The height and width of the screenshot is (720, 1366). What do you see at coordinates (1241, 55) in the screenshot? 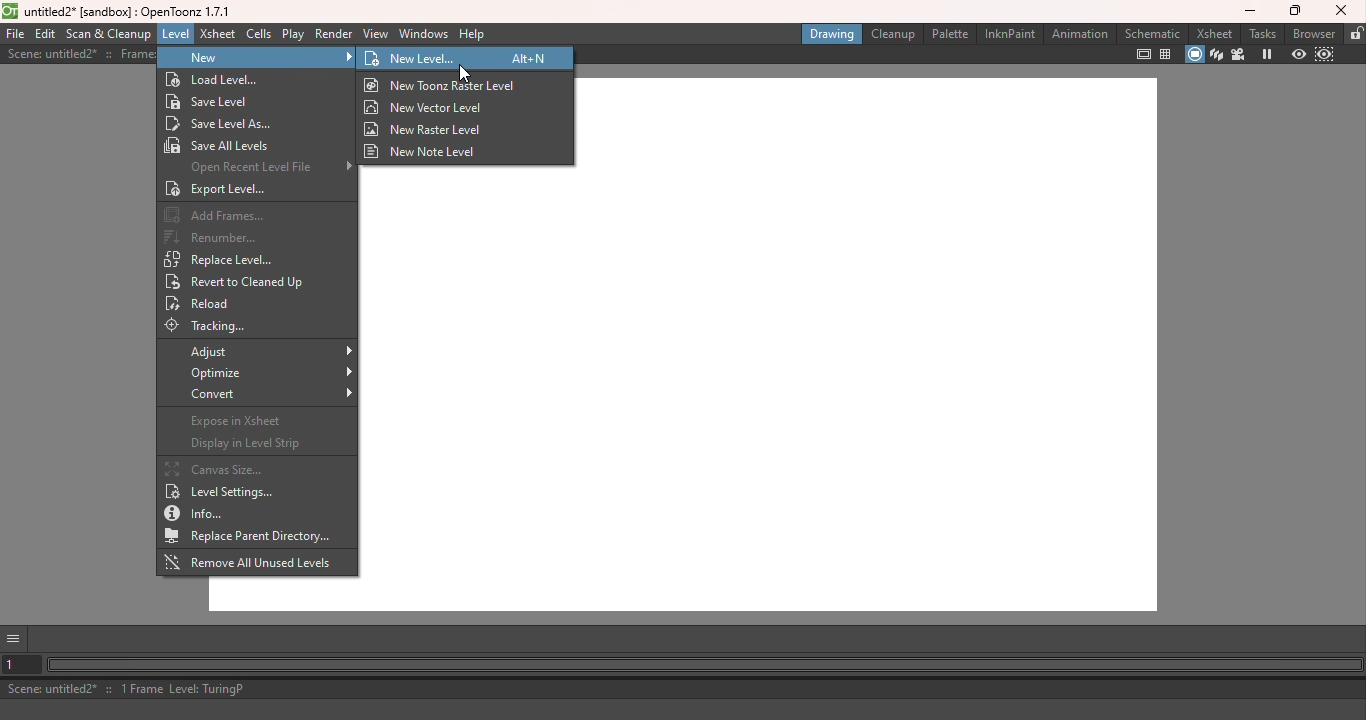
I see `Camera view` at bounding box center [1241, 55].